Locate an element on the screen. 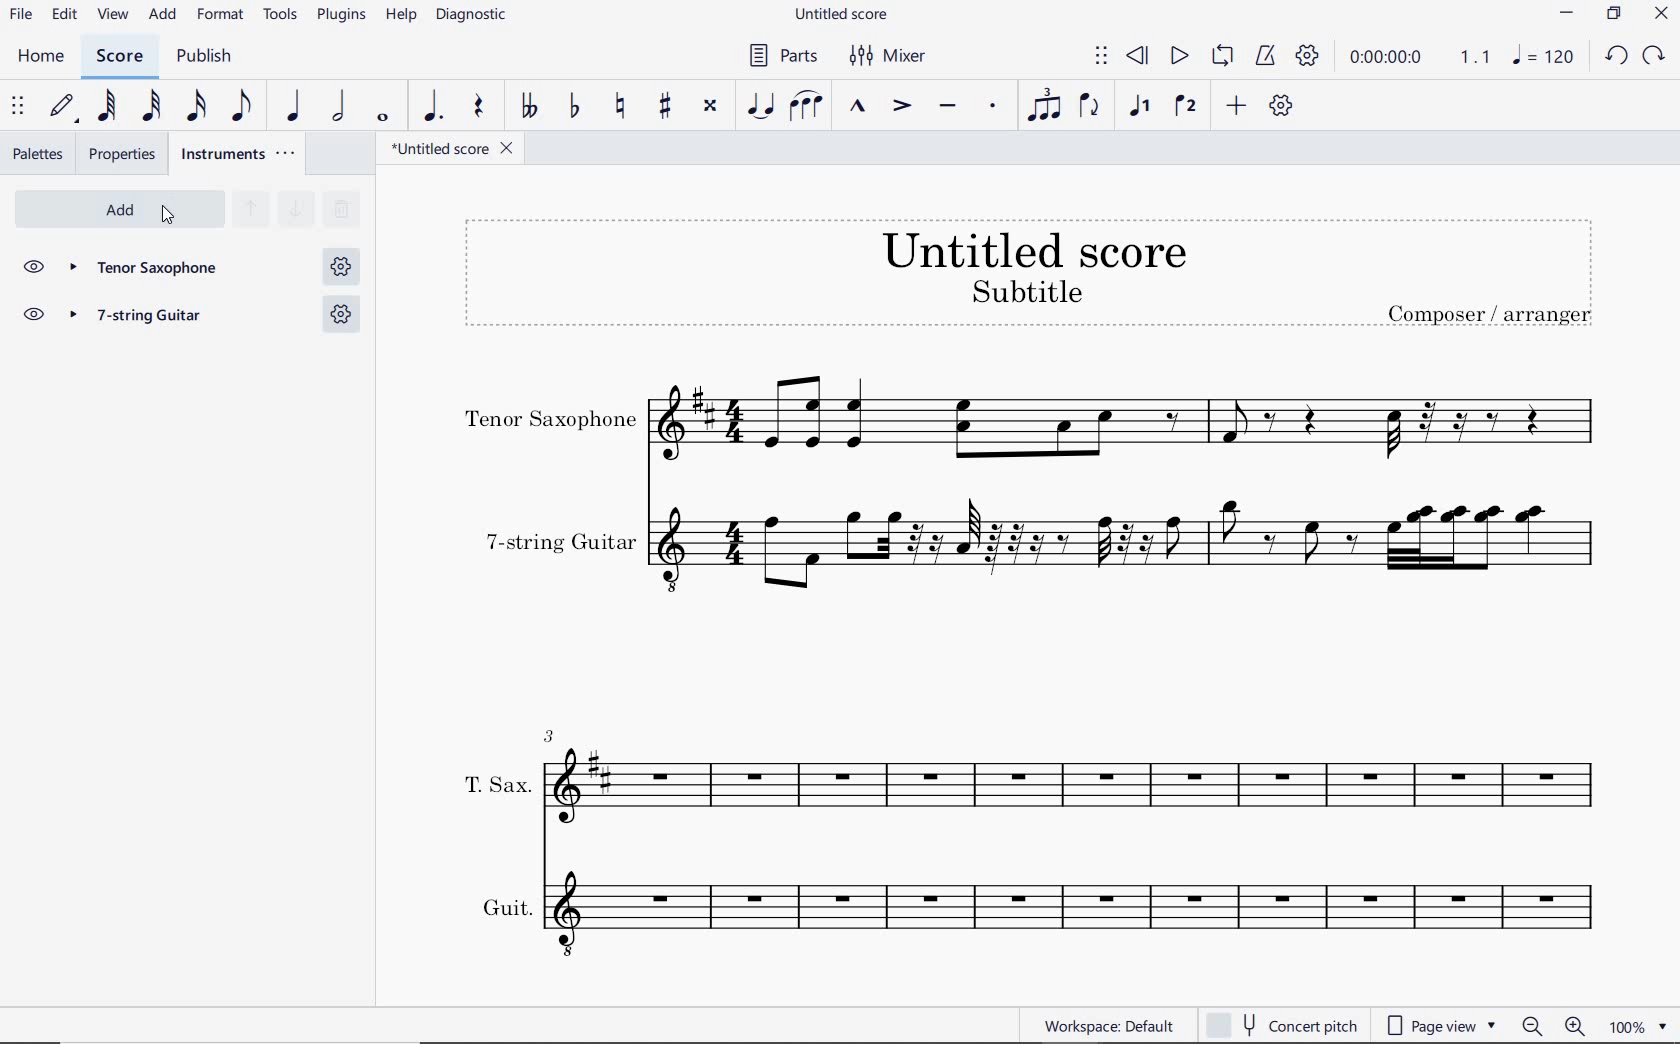 This screenshot has height=1044, width=1680. REST is located at coordinates (478, 108).